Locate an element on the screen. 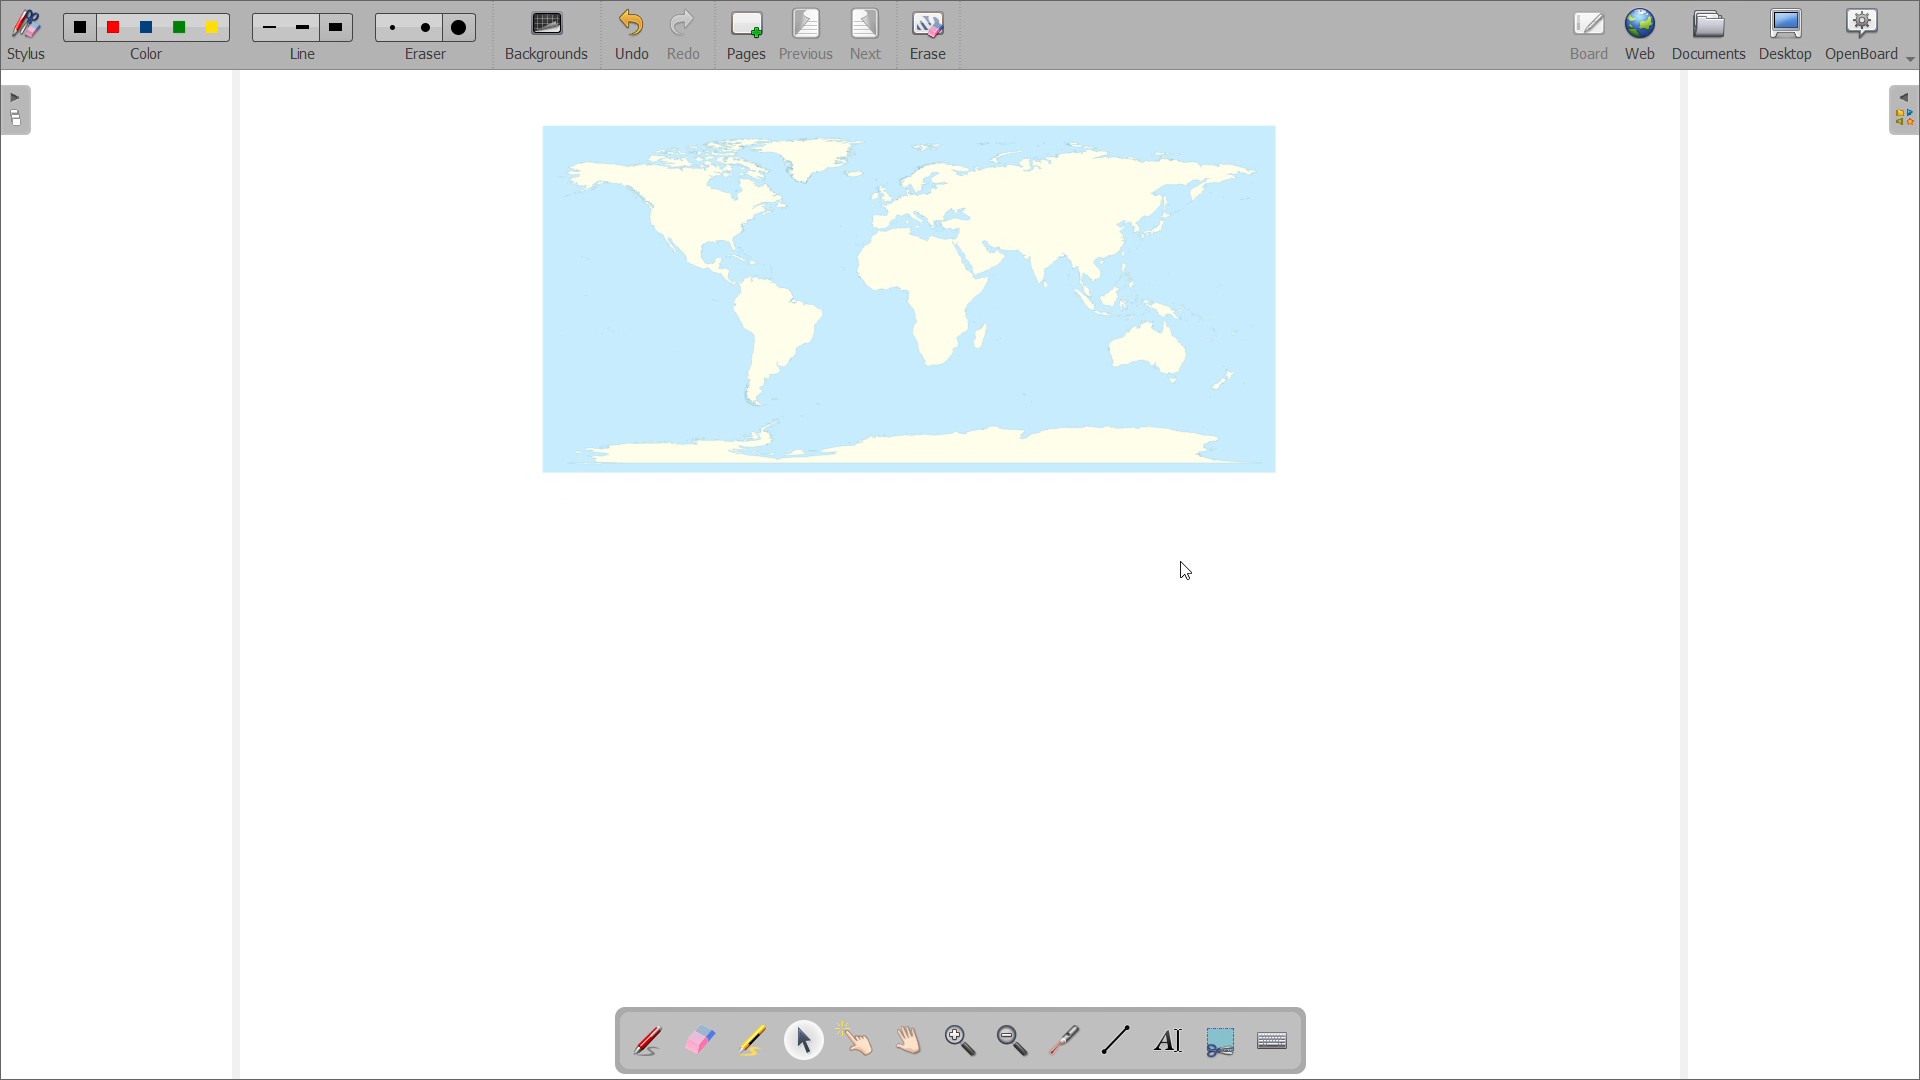  board is located at coordinates (1589, 35).